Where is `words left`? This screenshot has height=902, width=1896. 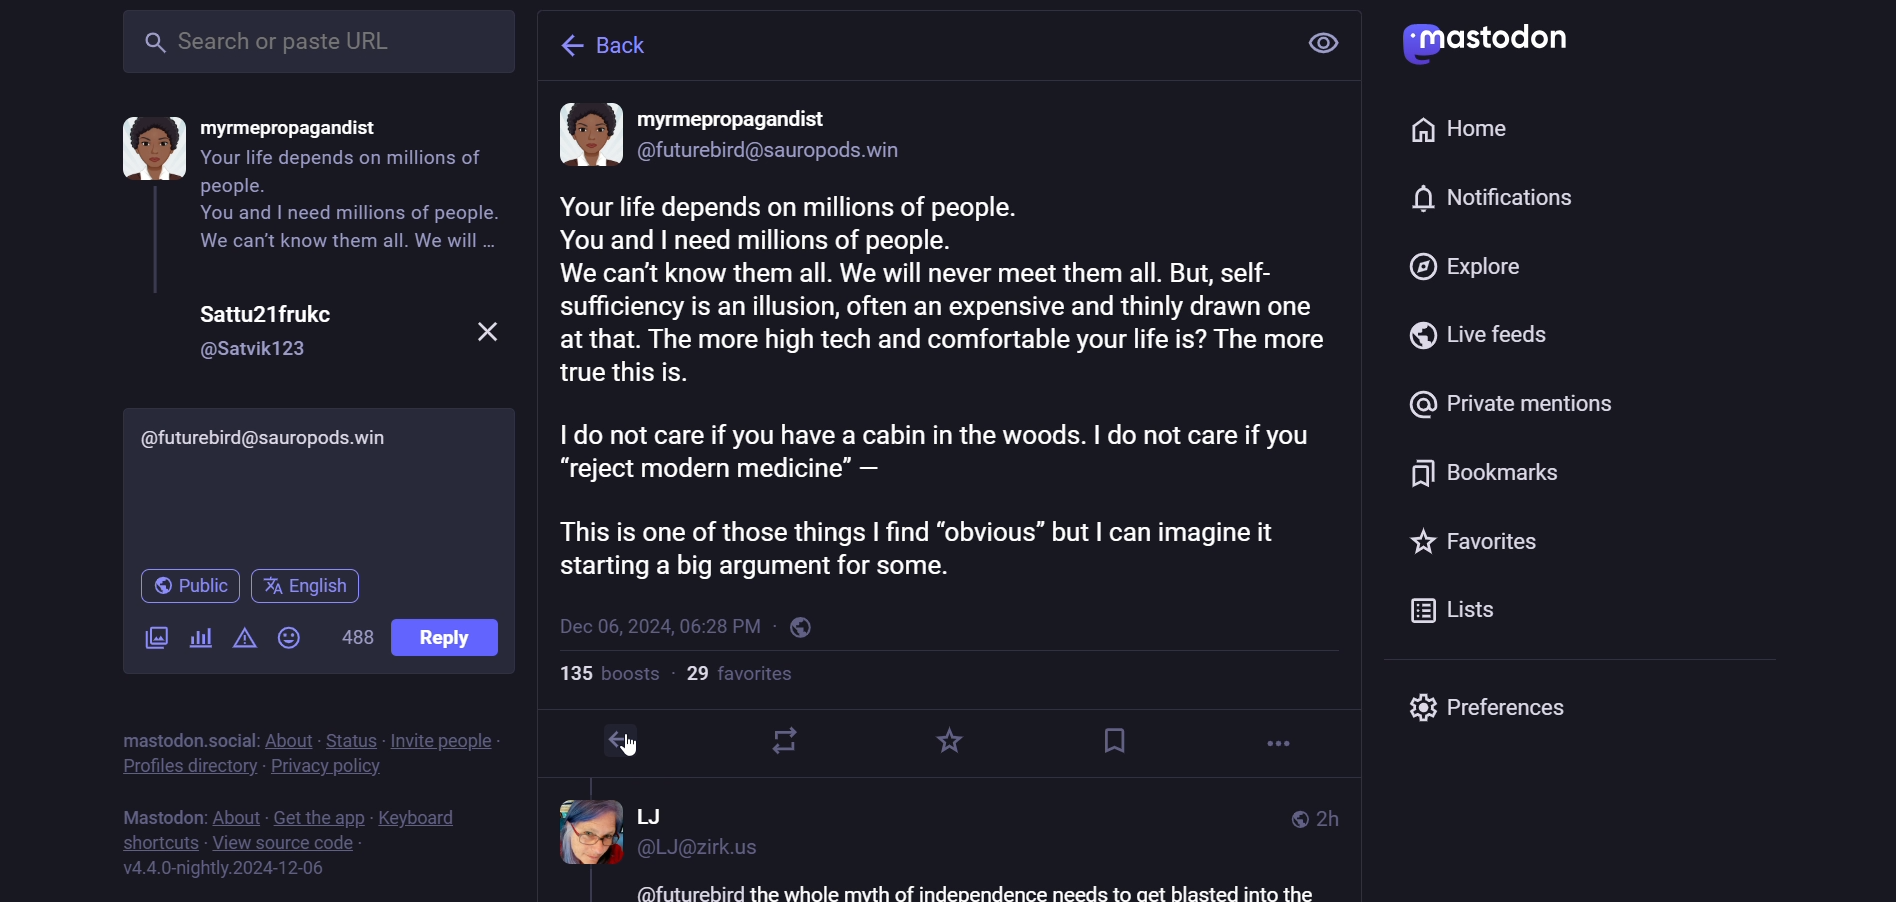 words left is located at coordinates (356, 638).